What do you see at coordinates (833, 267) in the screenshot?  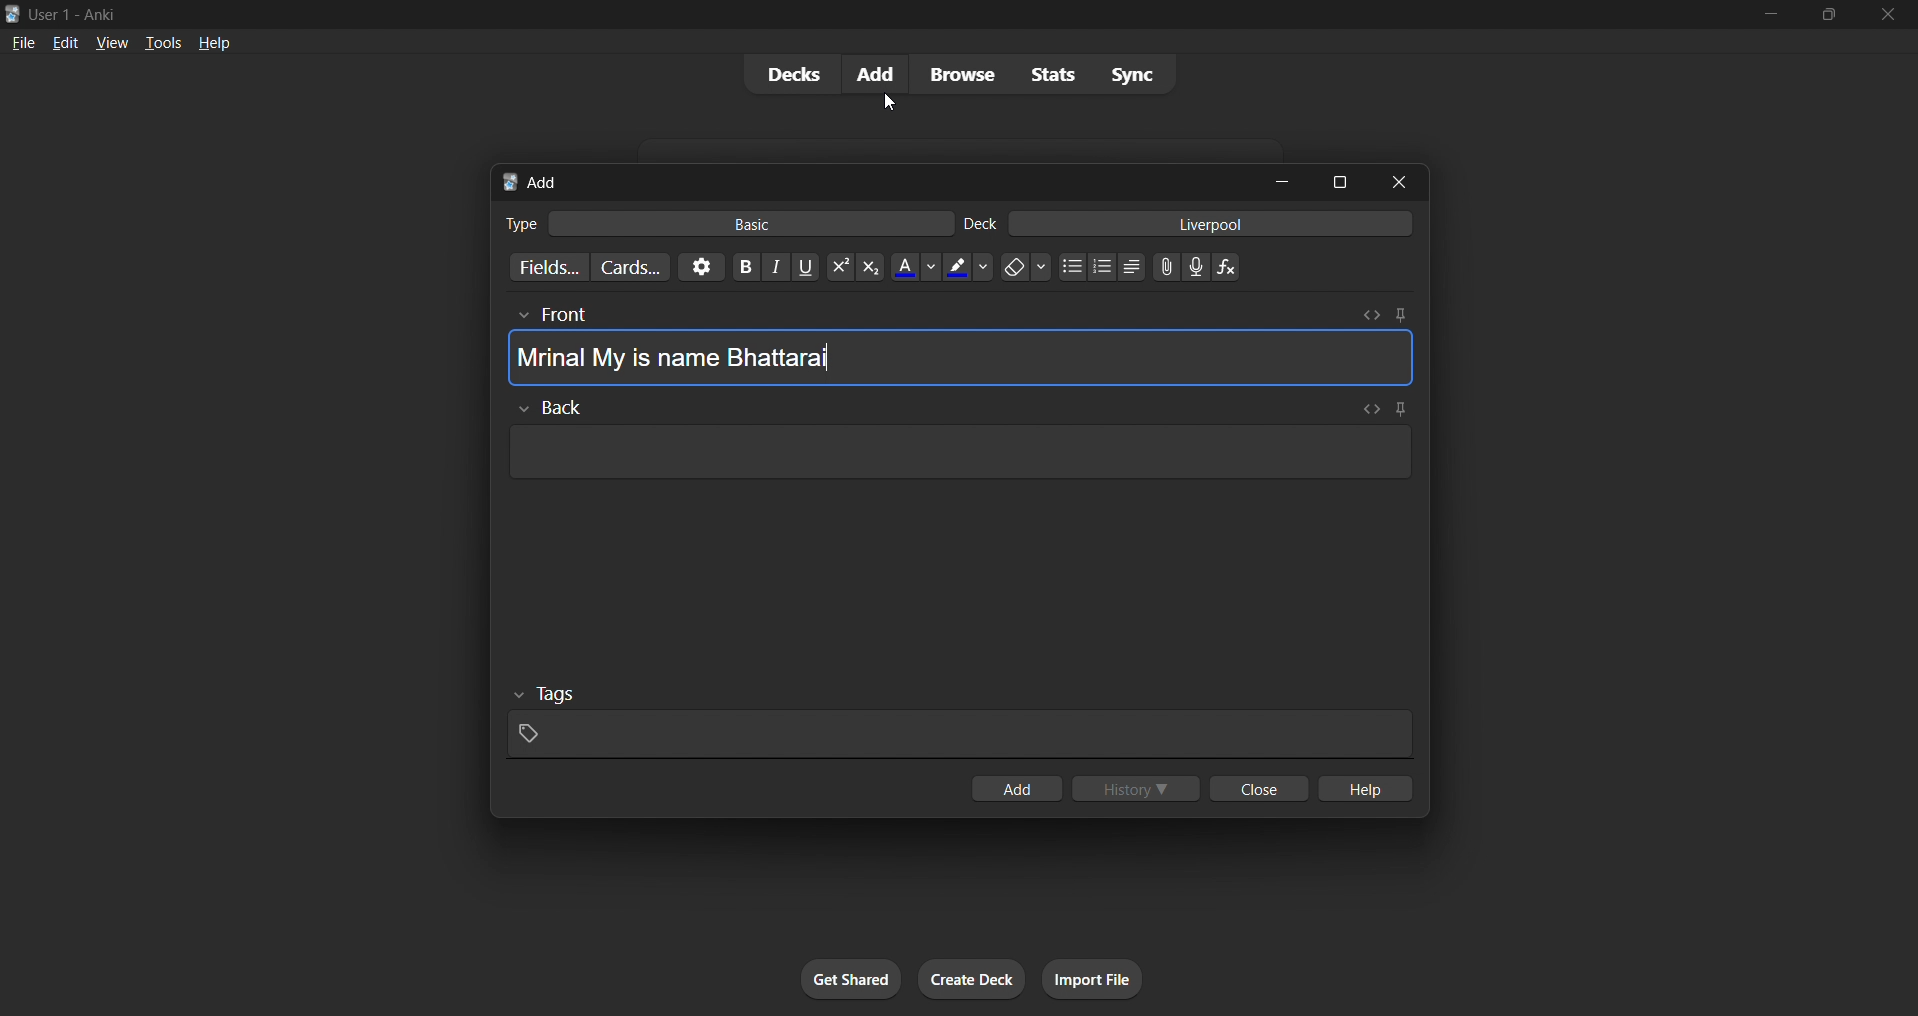 I see `super script` at bounding box center [833, 267].